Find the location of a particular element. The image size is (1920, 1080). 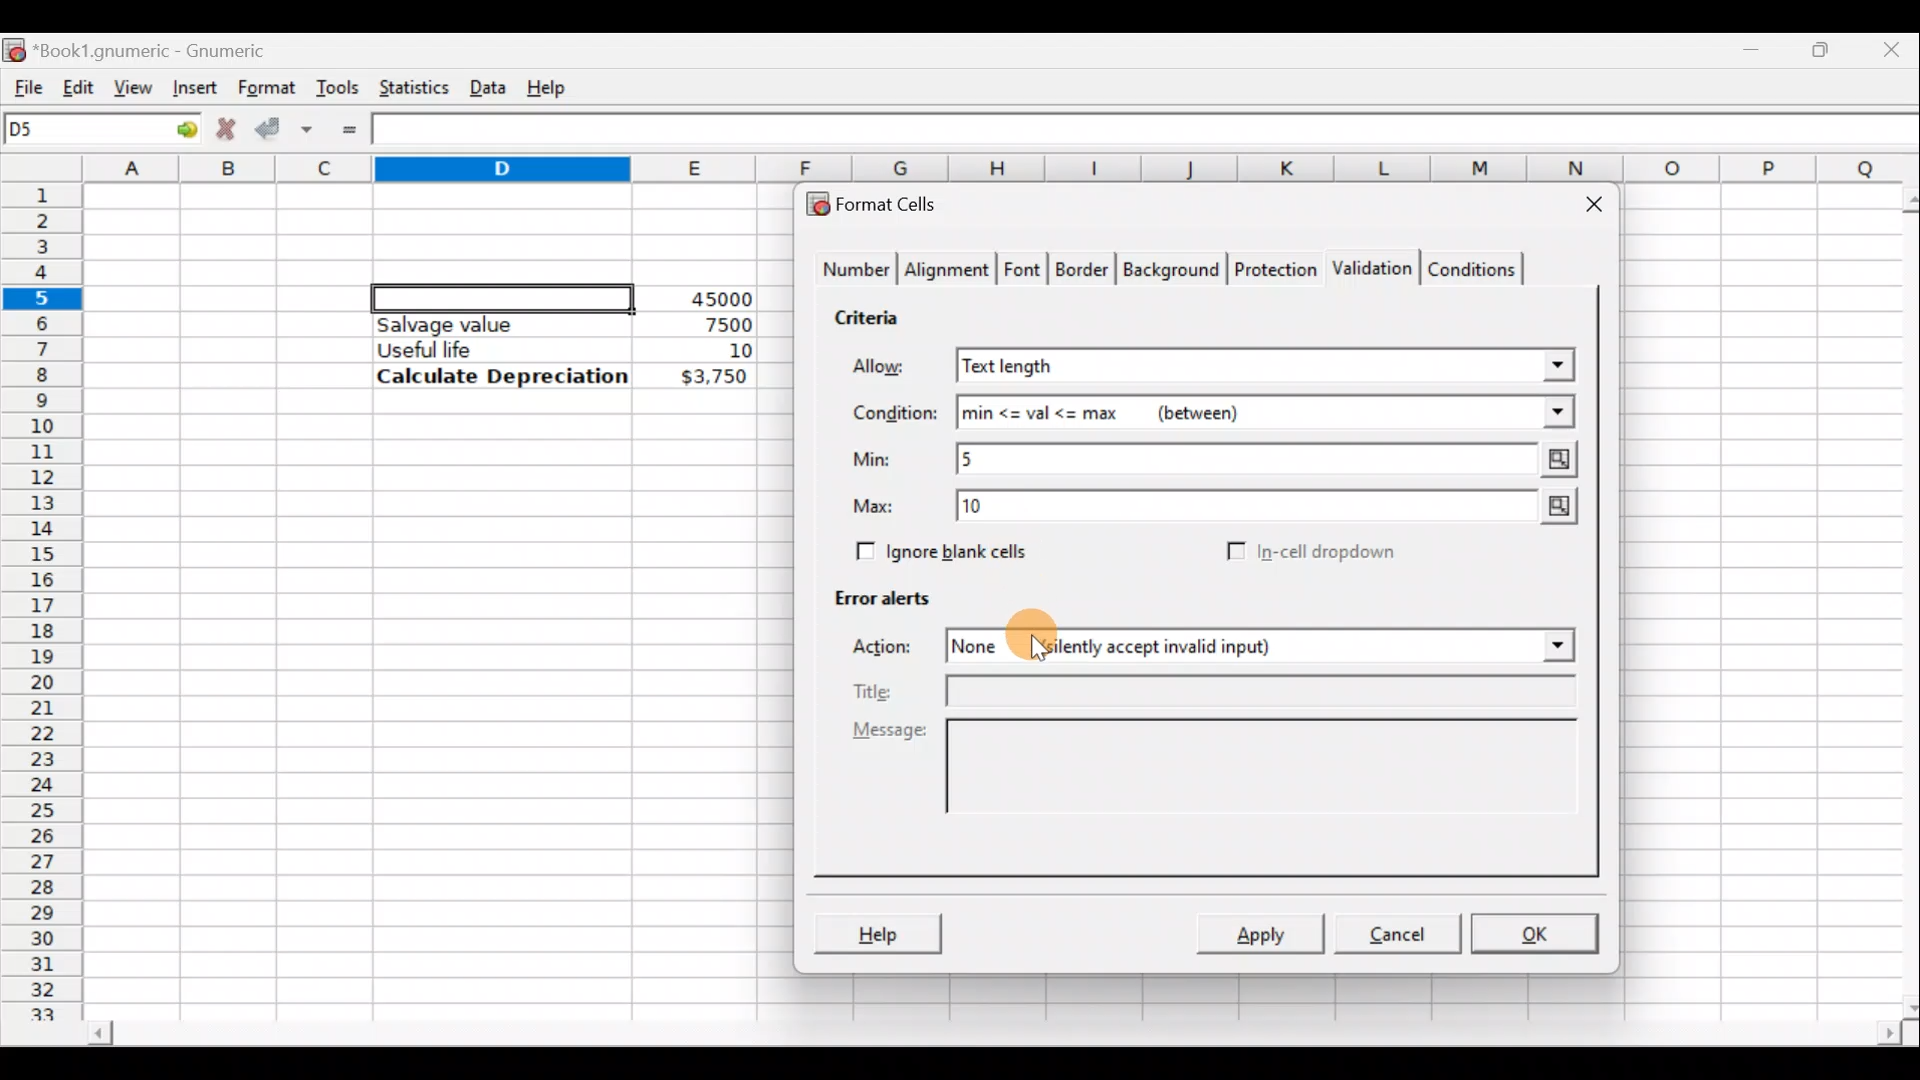

Gnumeric logo is located at coordinates (14, 48).